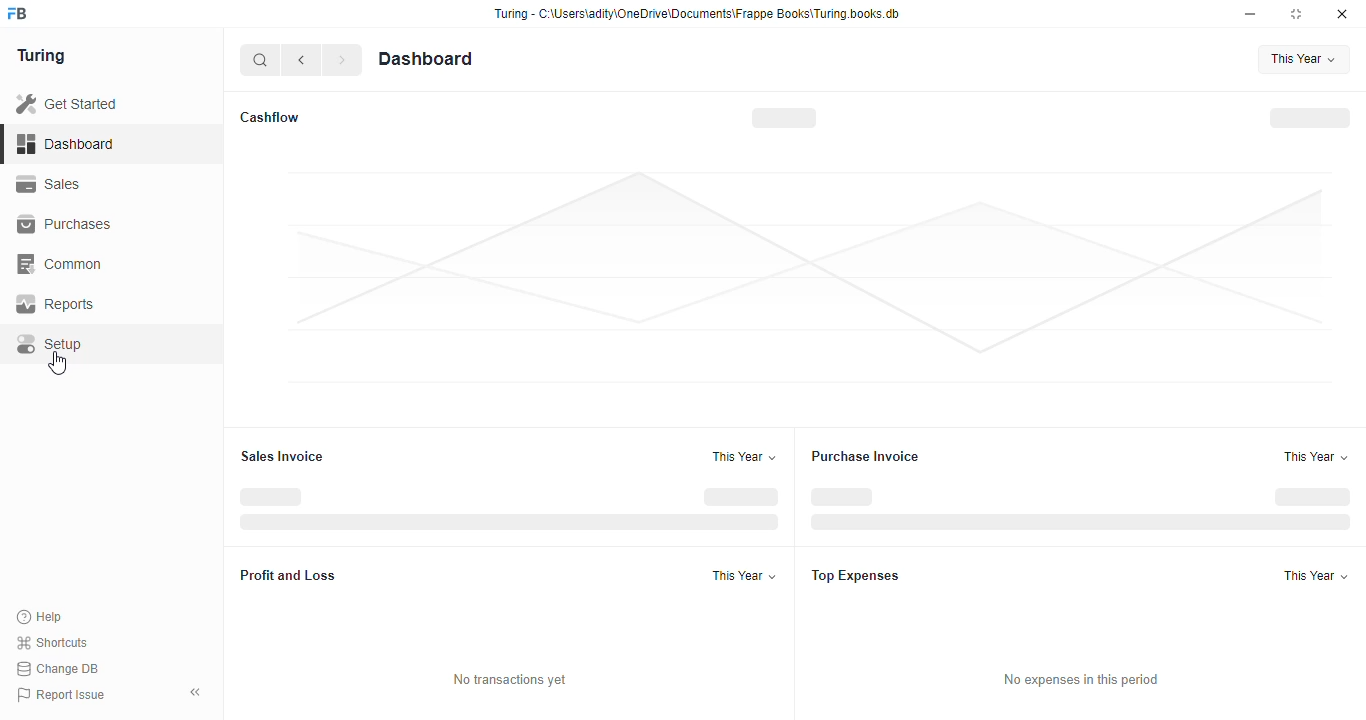 The image size is (1366, 720). I want to click on Shortcuts, so click(57, 642).